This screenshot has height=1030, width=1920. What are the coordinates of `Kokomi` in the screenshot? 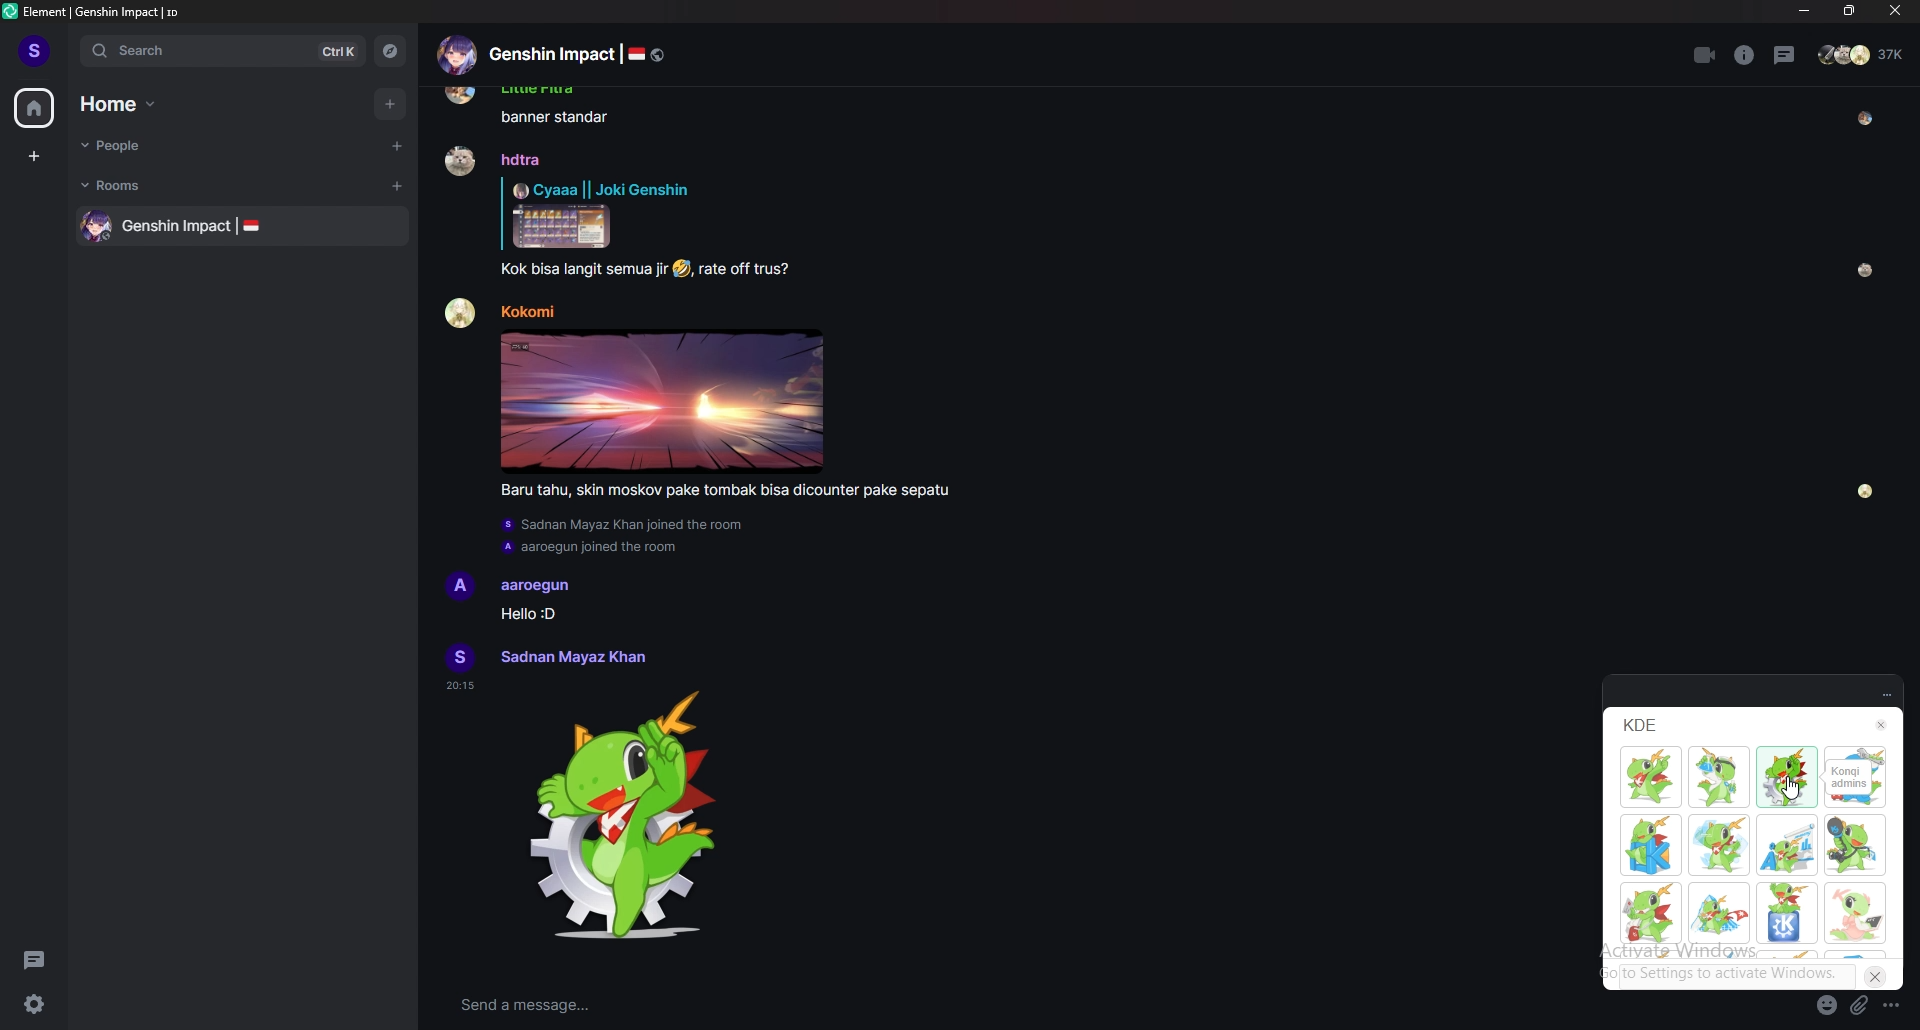 It's located at (527, 311).